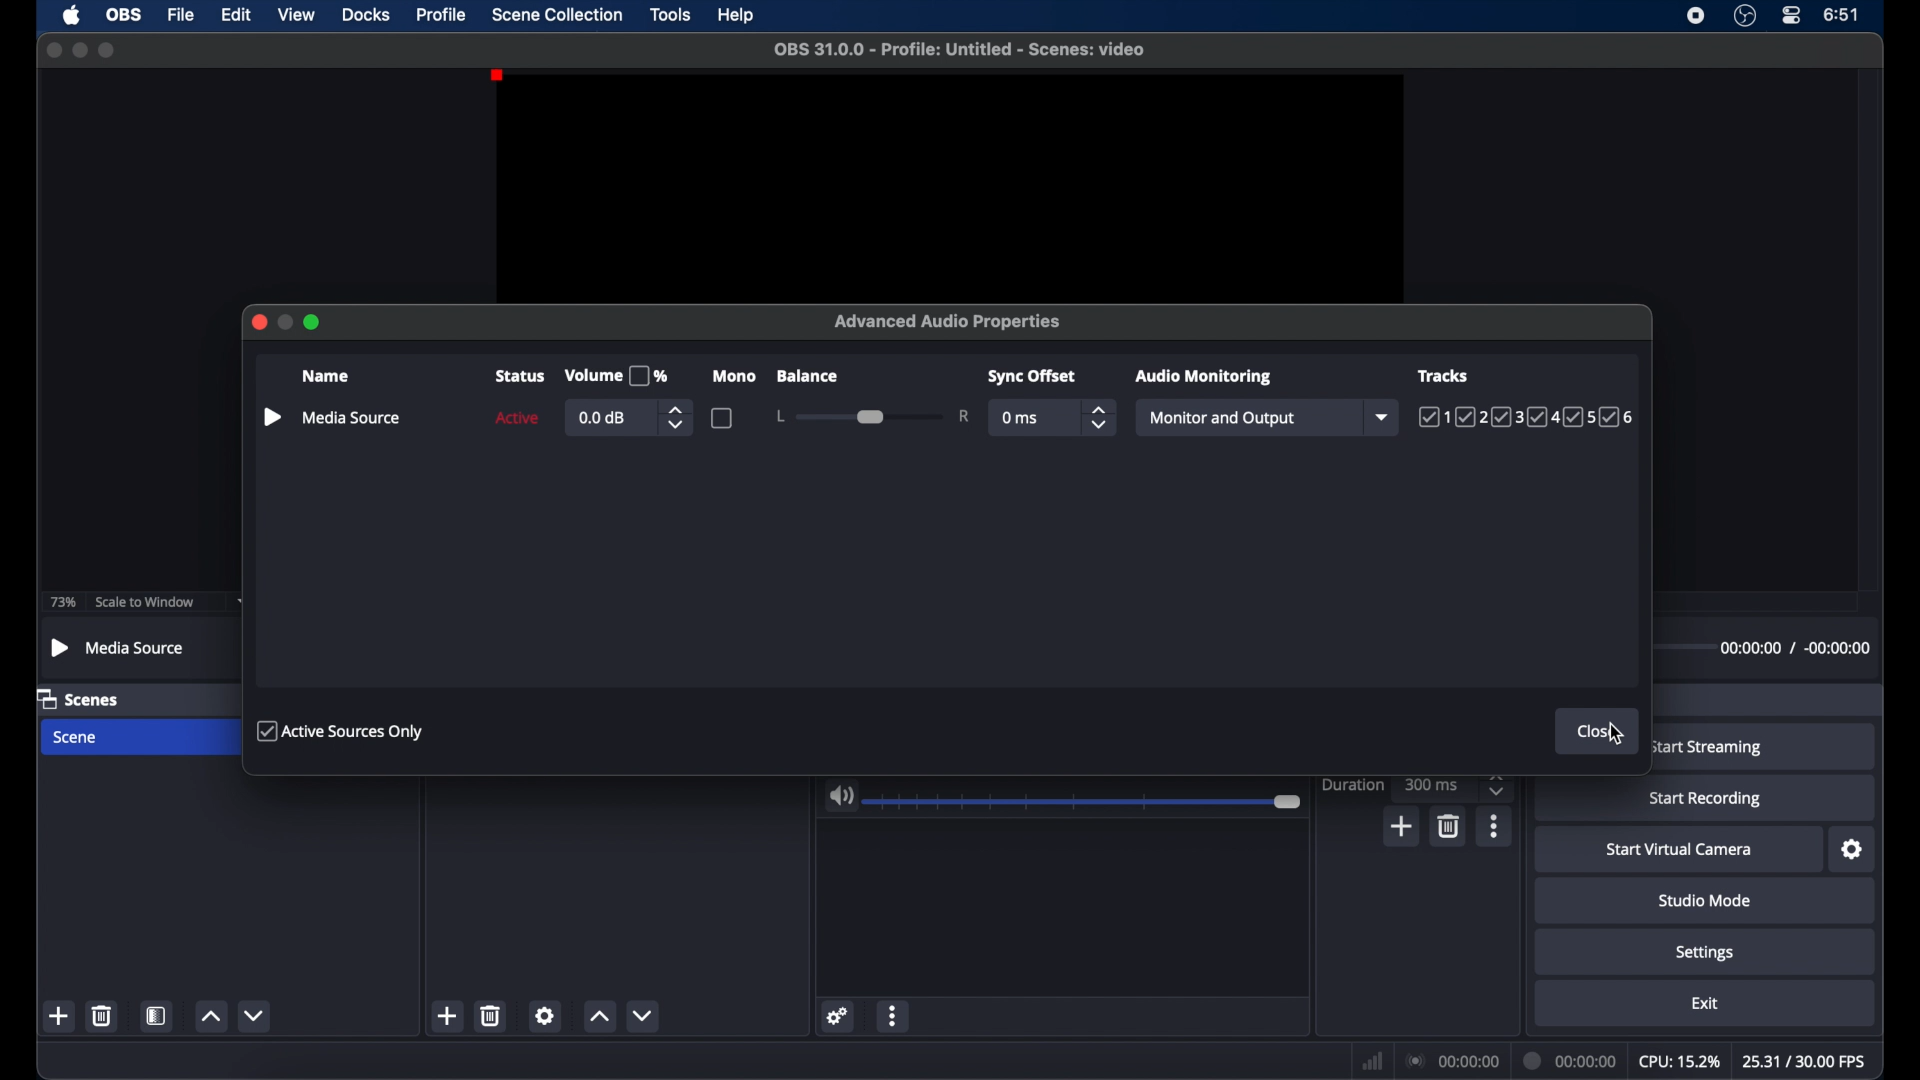 The height and width of the screenshot is (1080, 1920). What do you see at coordinates (367, 15) in the screenshot?
I see `docks` at bounding box center [367, 15].